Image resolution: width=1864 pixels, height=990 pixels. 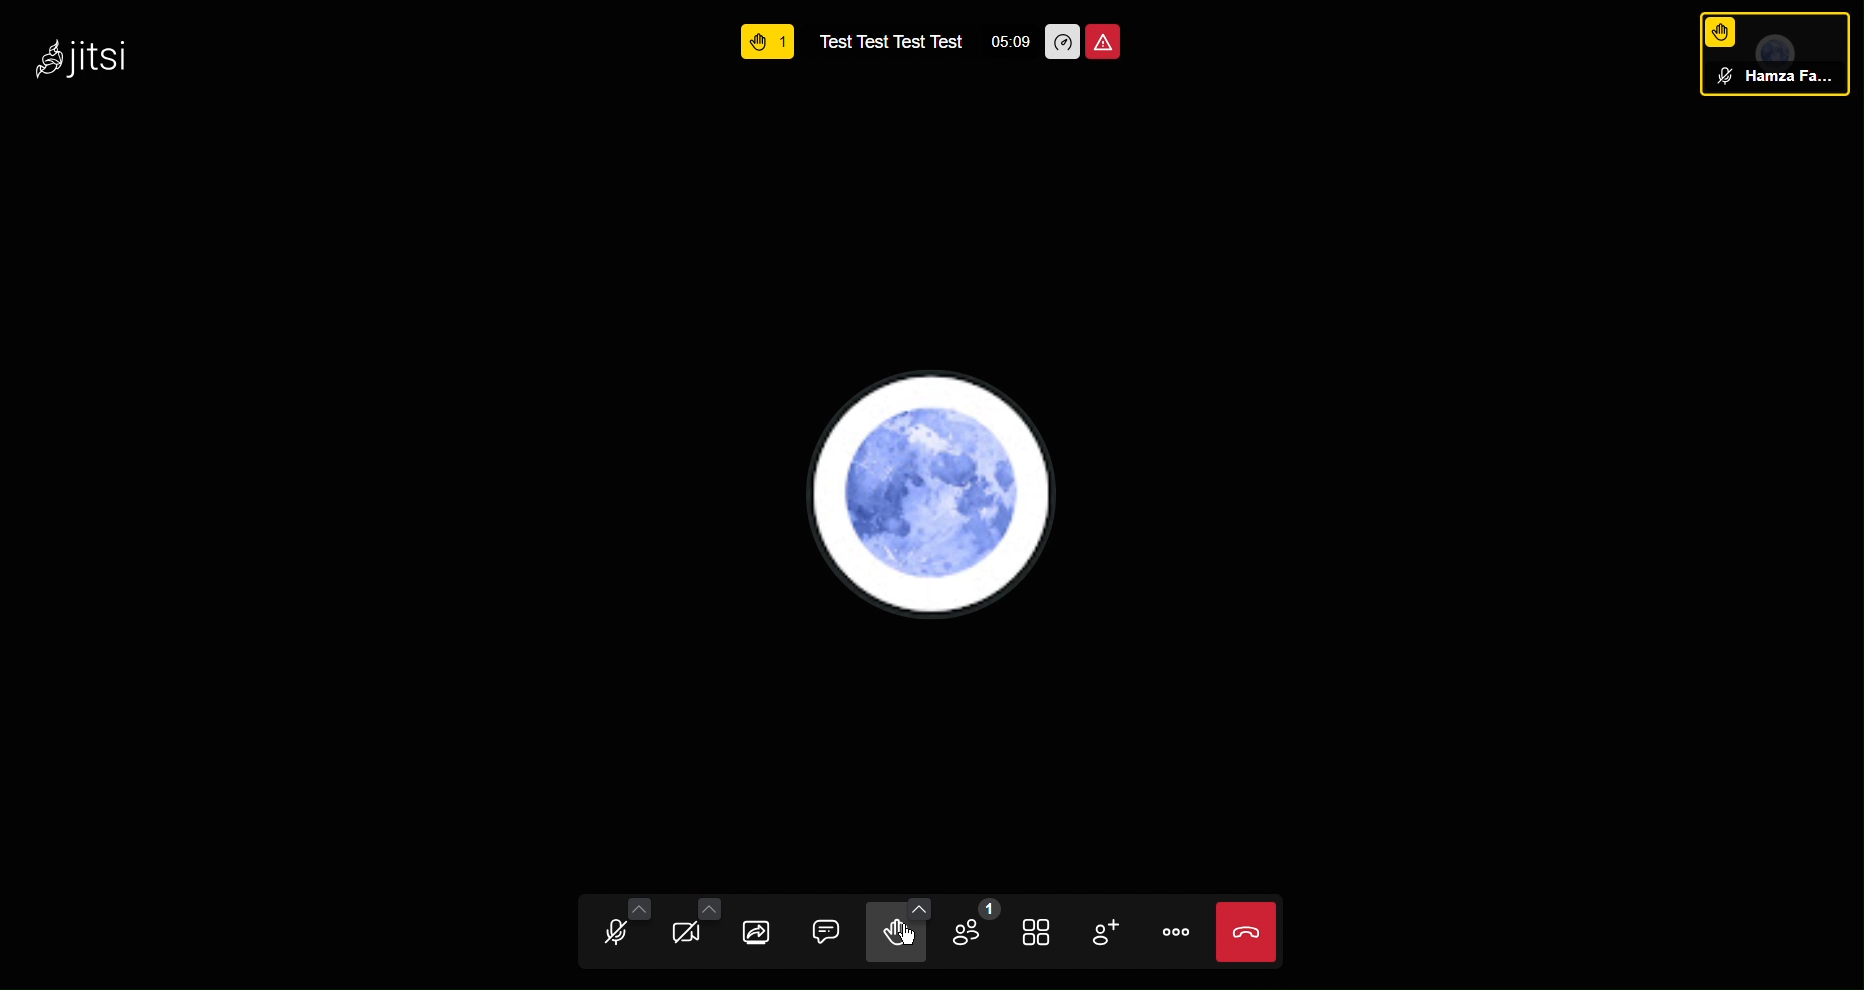 I want to click on Performance Settings, so click(x=1064, y=41).